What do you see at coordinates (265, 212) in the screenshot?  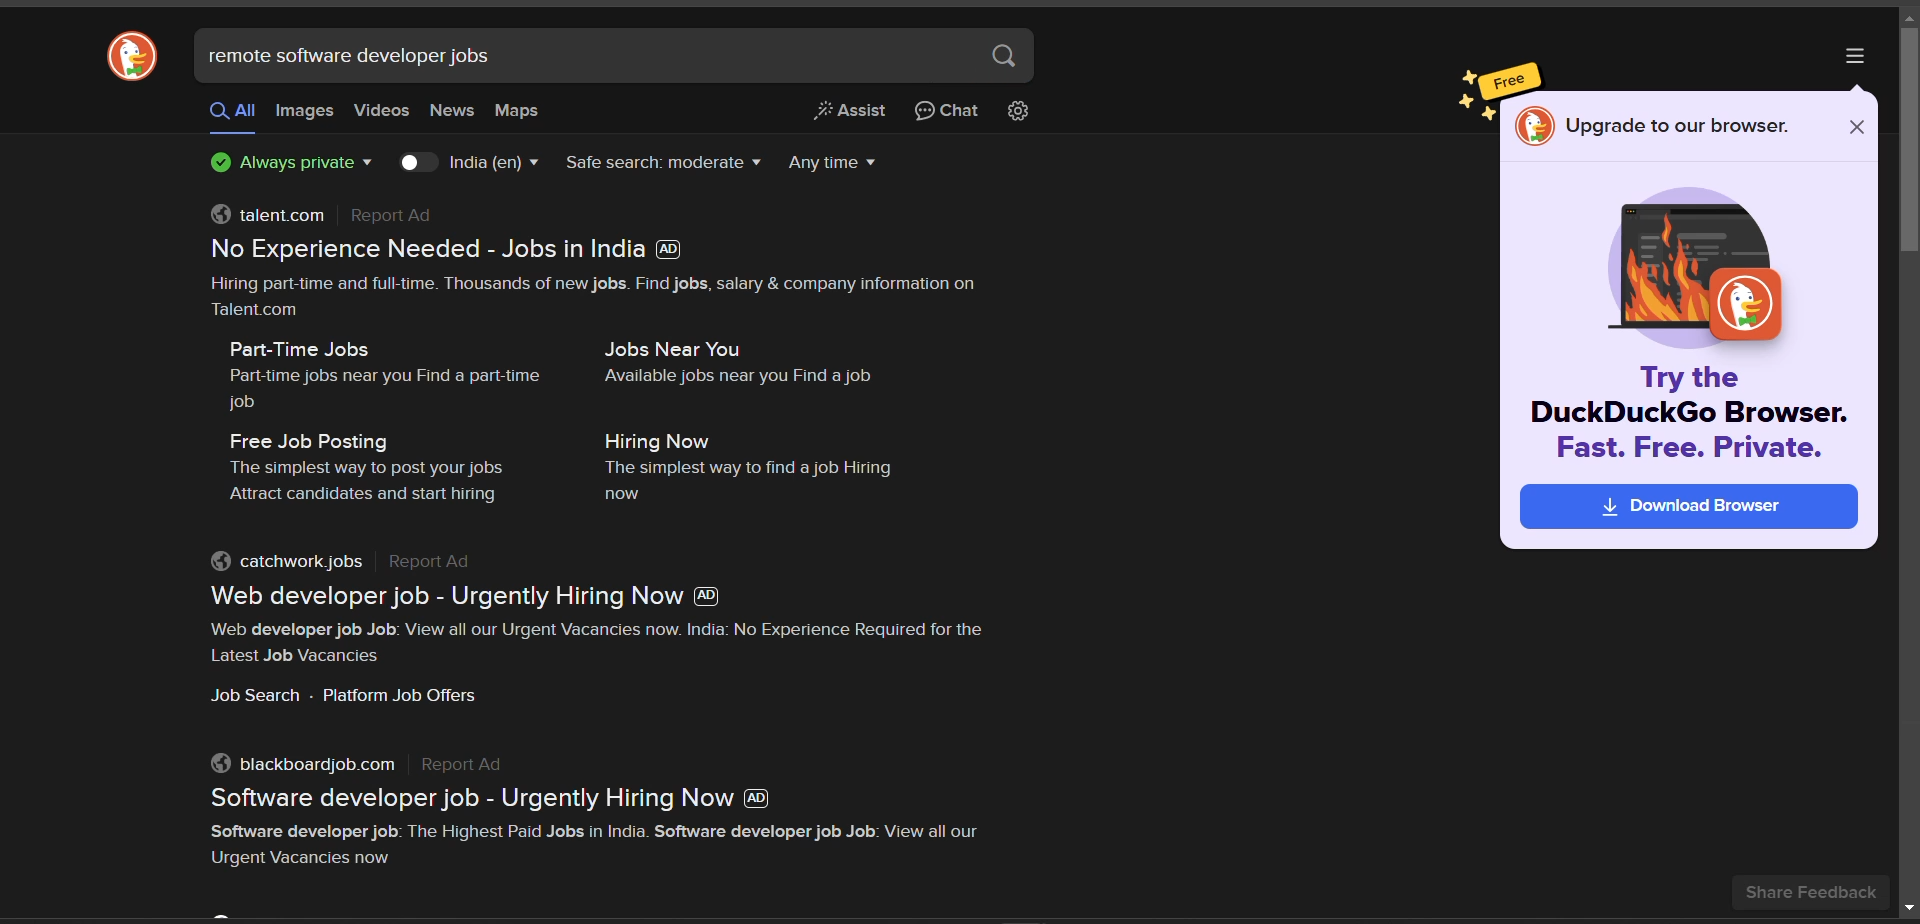 I see `talent.com` at bounding box center [265, 212].